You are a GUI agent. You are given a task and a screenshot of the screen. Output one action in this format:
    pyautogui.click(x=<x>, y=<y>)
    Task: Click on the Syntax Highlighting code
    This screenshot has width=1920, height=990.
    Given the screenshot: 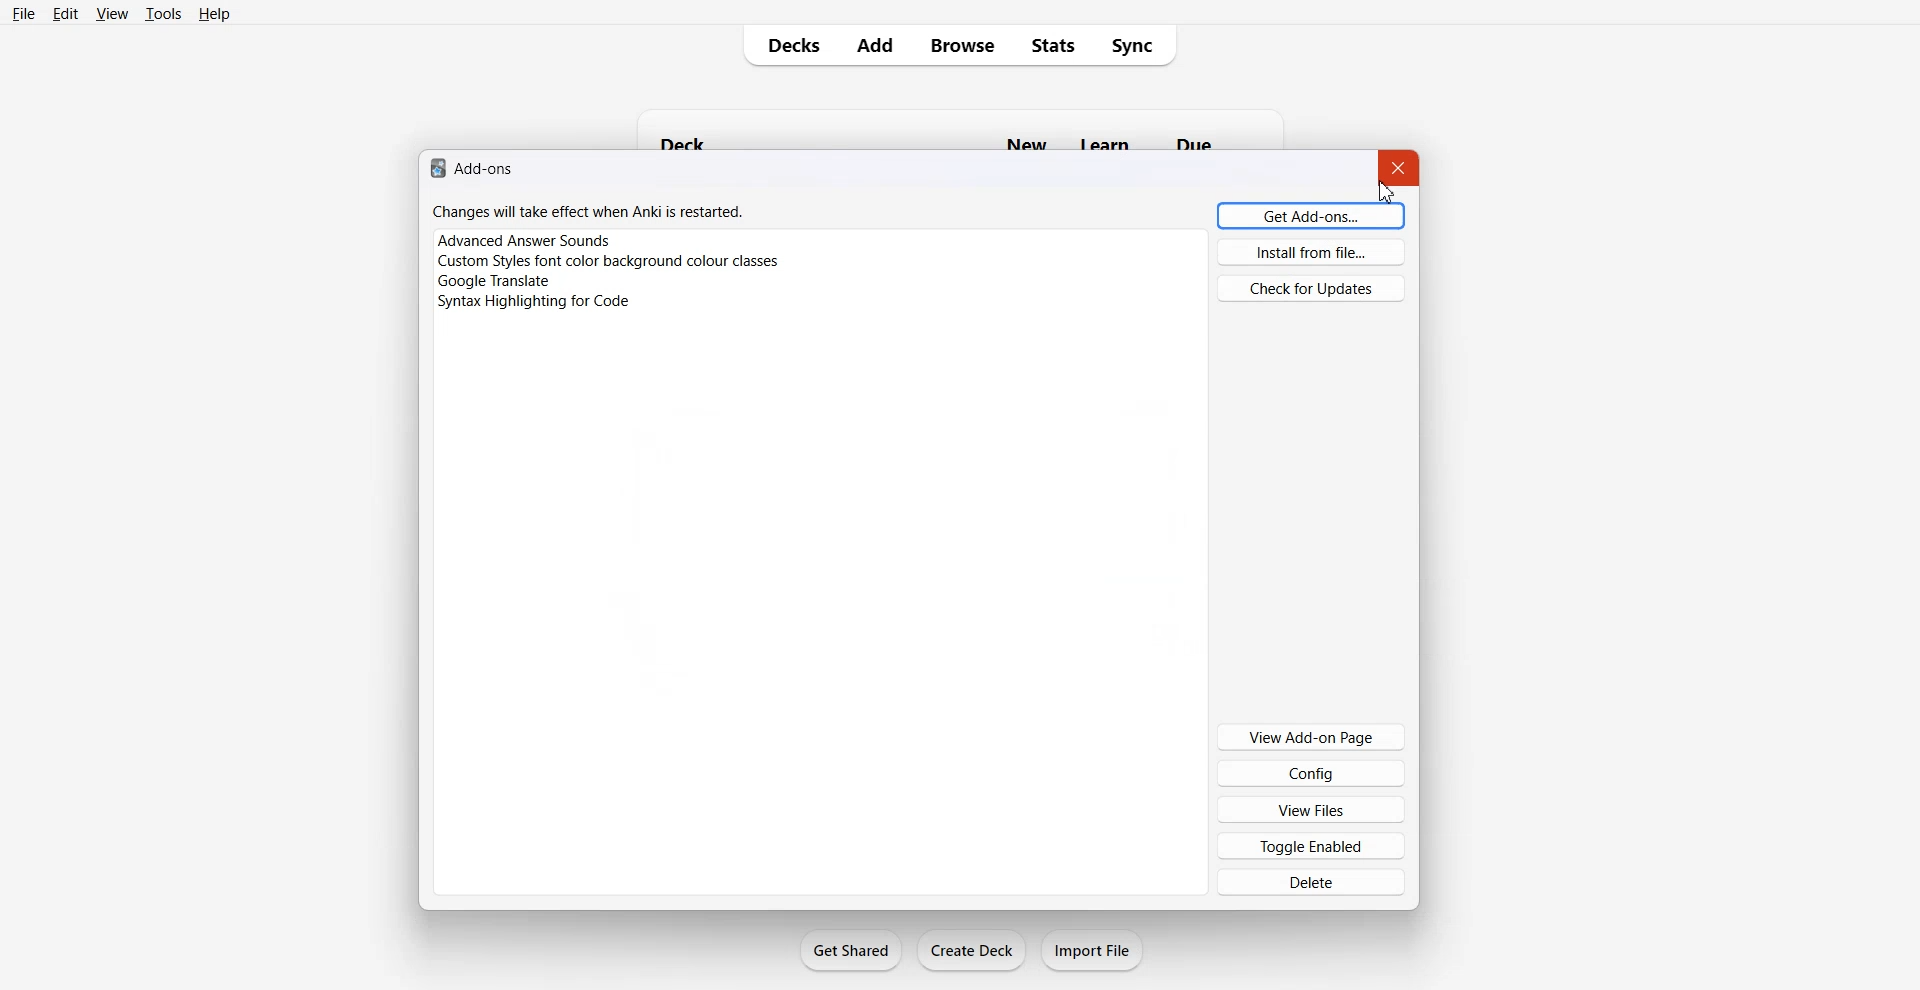 What is the action you would take?
    pyautogui.click(x=538, y=303)
    